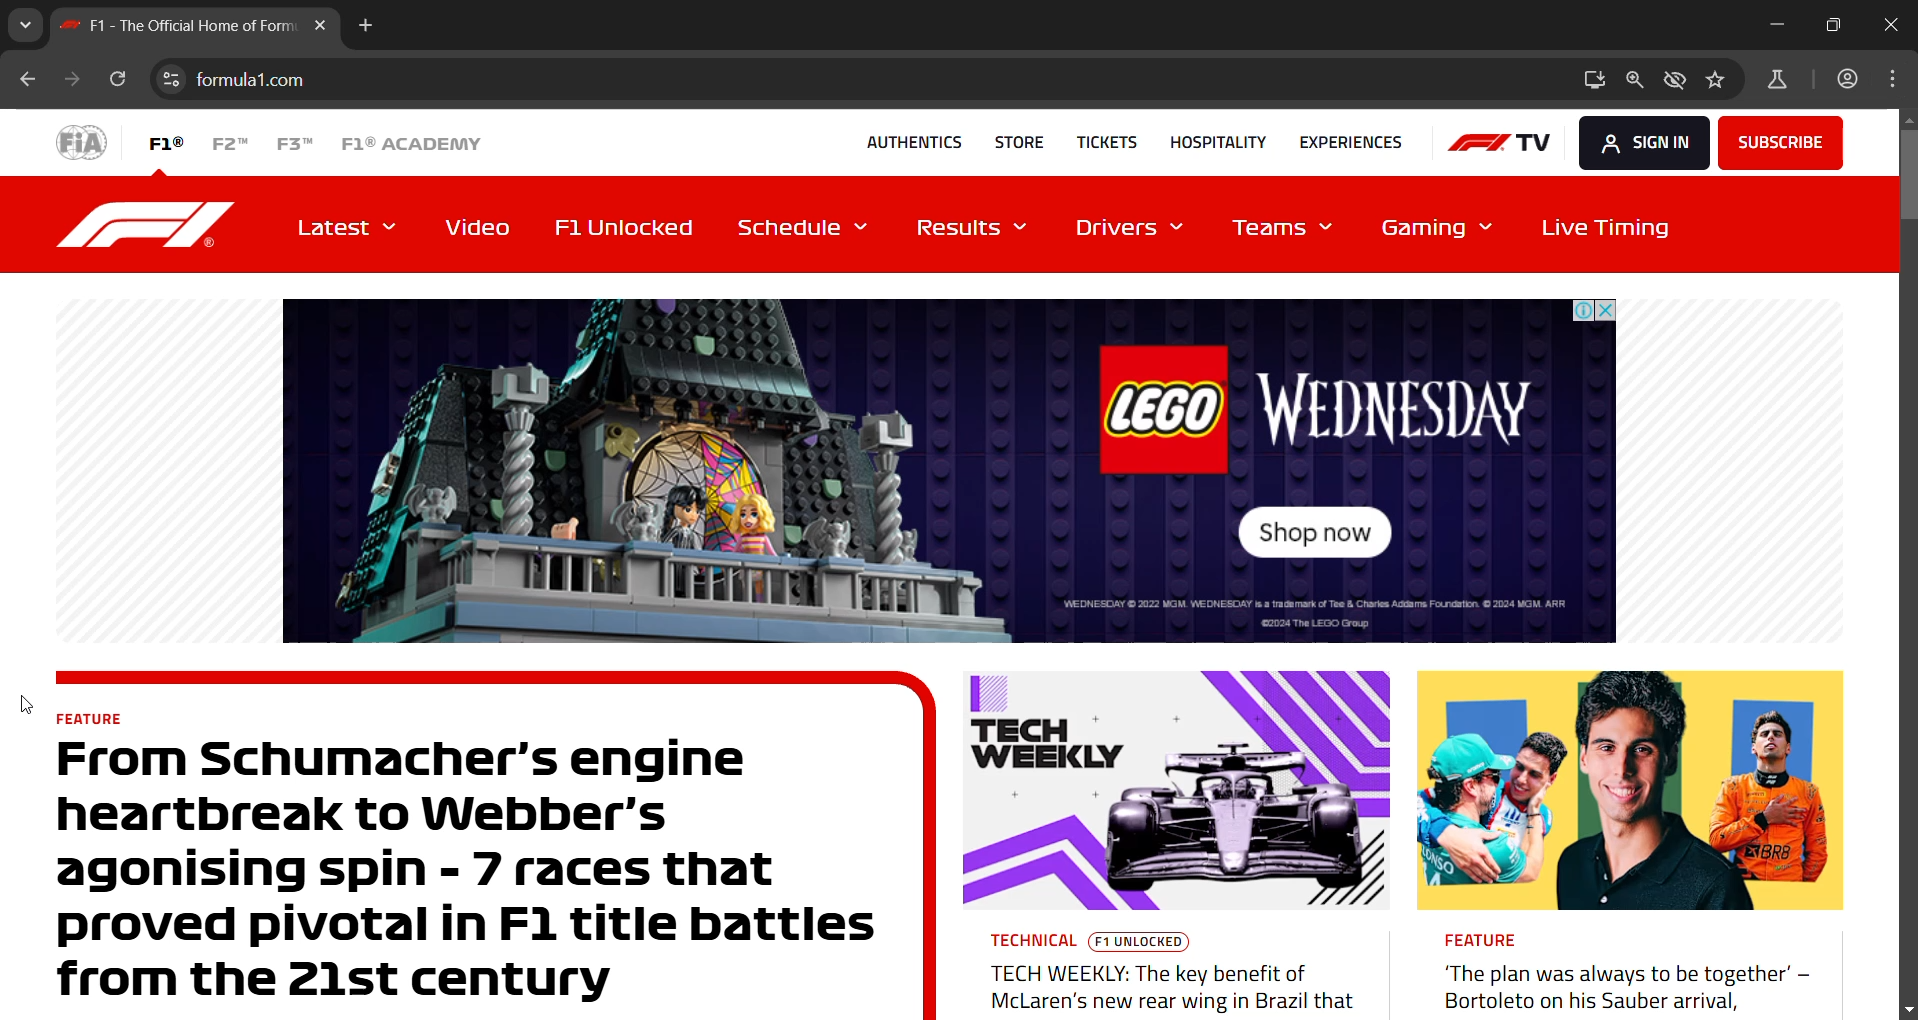  What do you see at coordinates (68, 82) in the screenshot?
I see `click to go forward` at bounding box center [68, 82].